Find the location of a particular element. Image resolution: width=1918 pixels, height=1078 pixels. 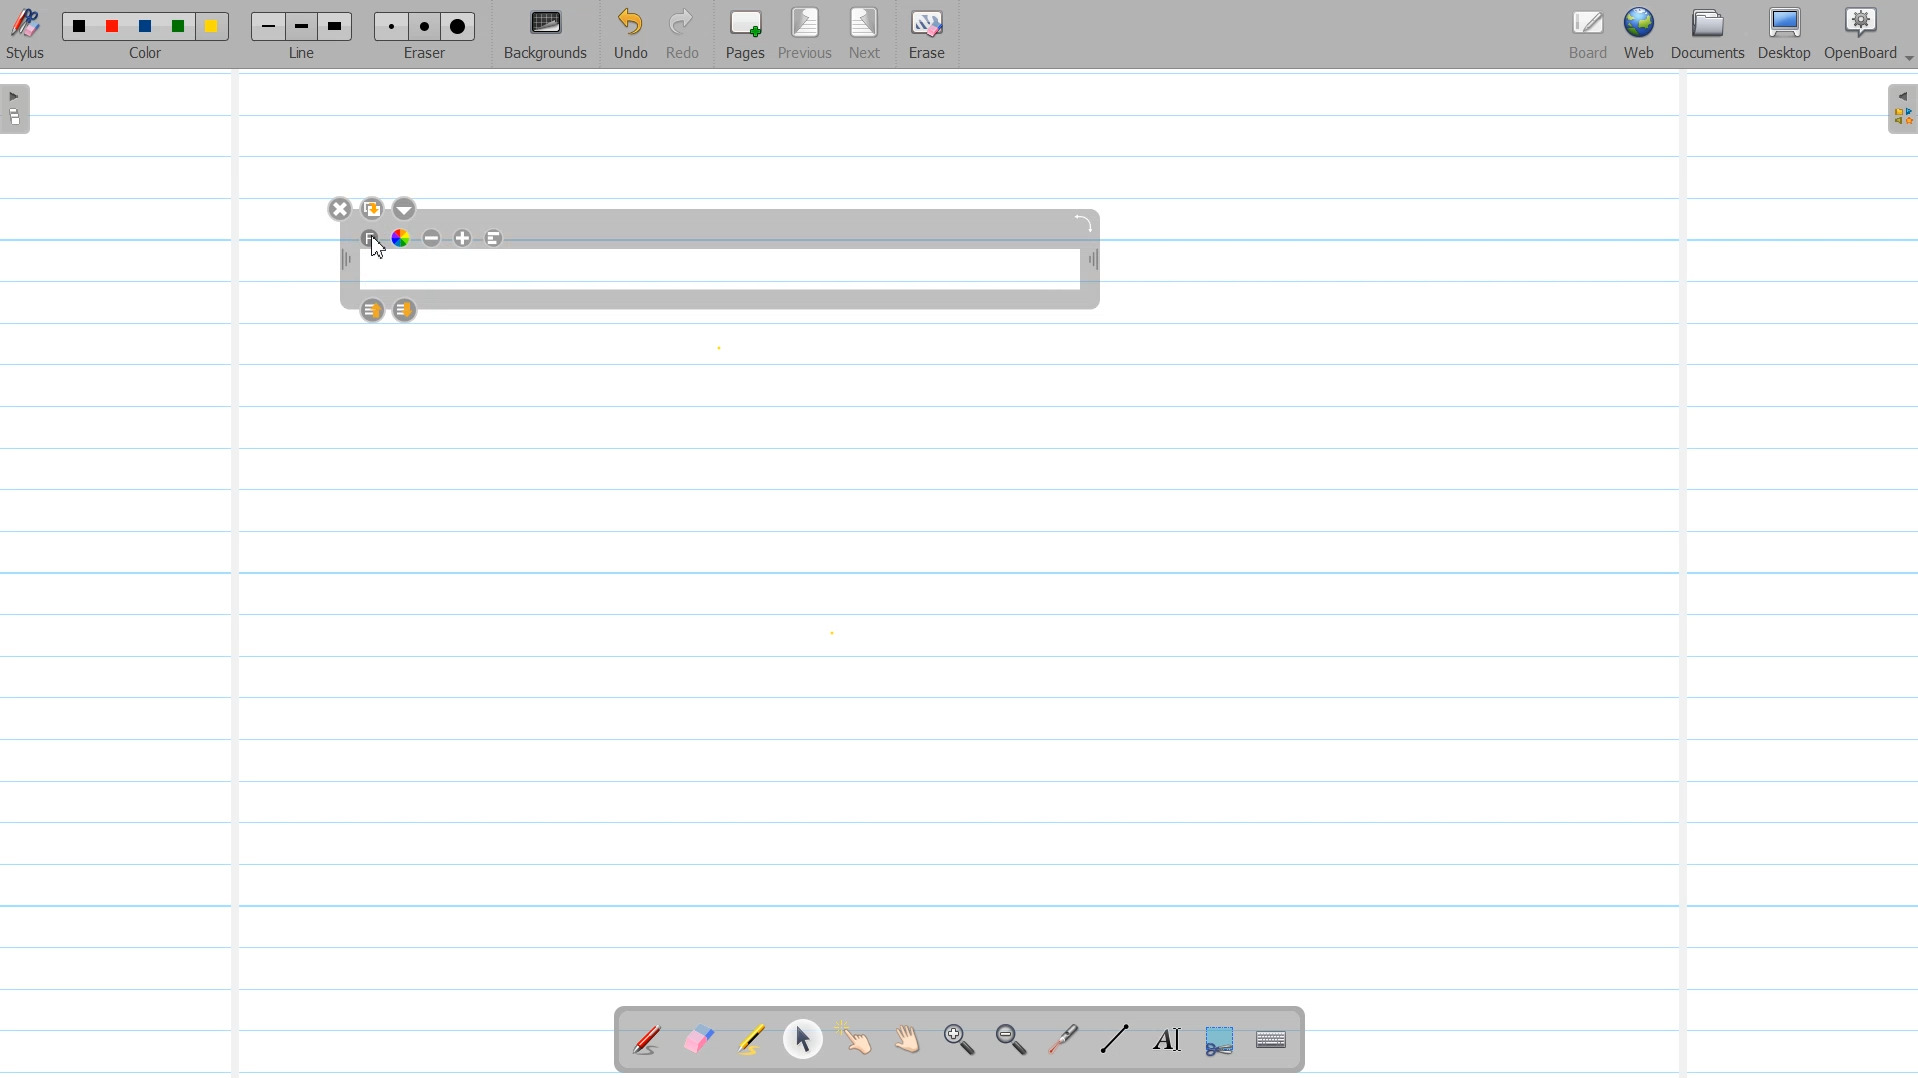

Zoom In is located at coordinates (958, 1041).